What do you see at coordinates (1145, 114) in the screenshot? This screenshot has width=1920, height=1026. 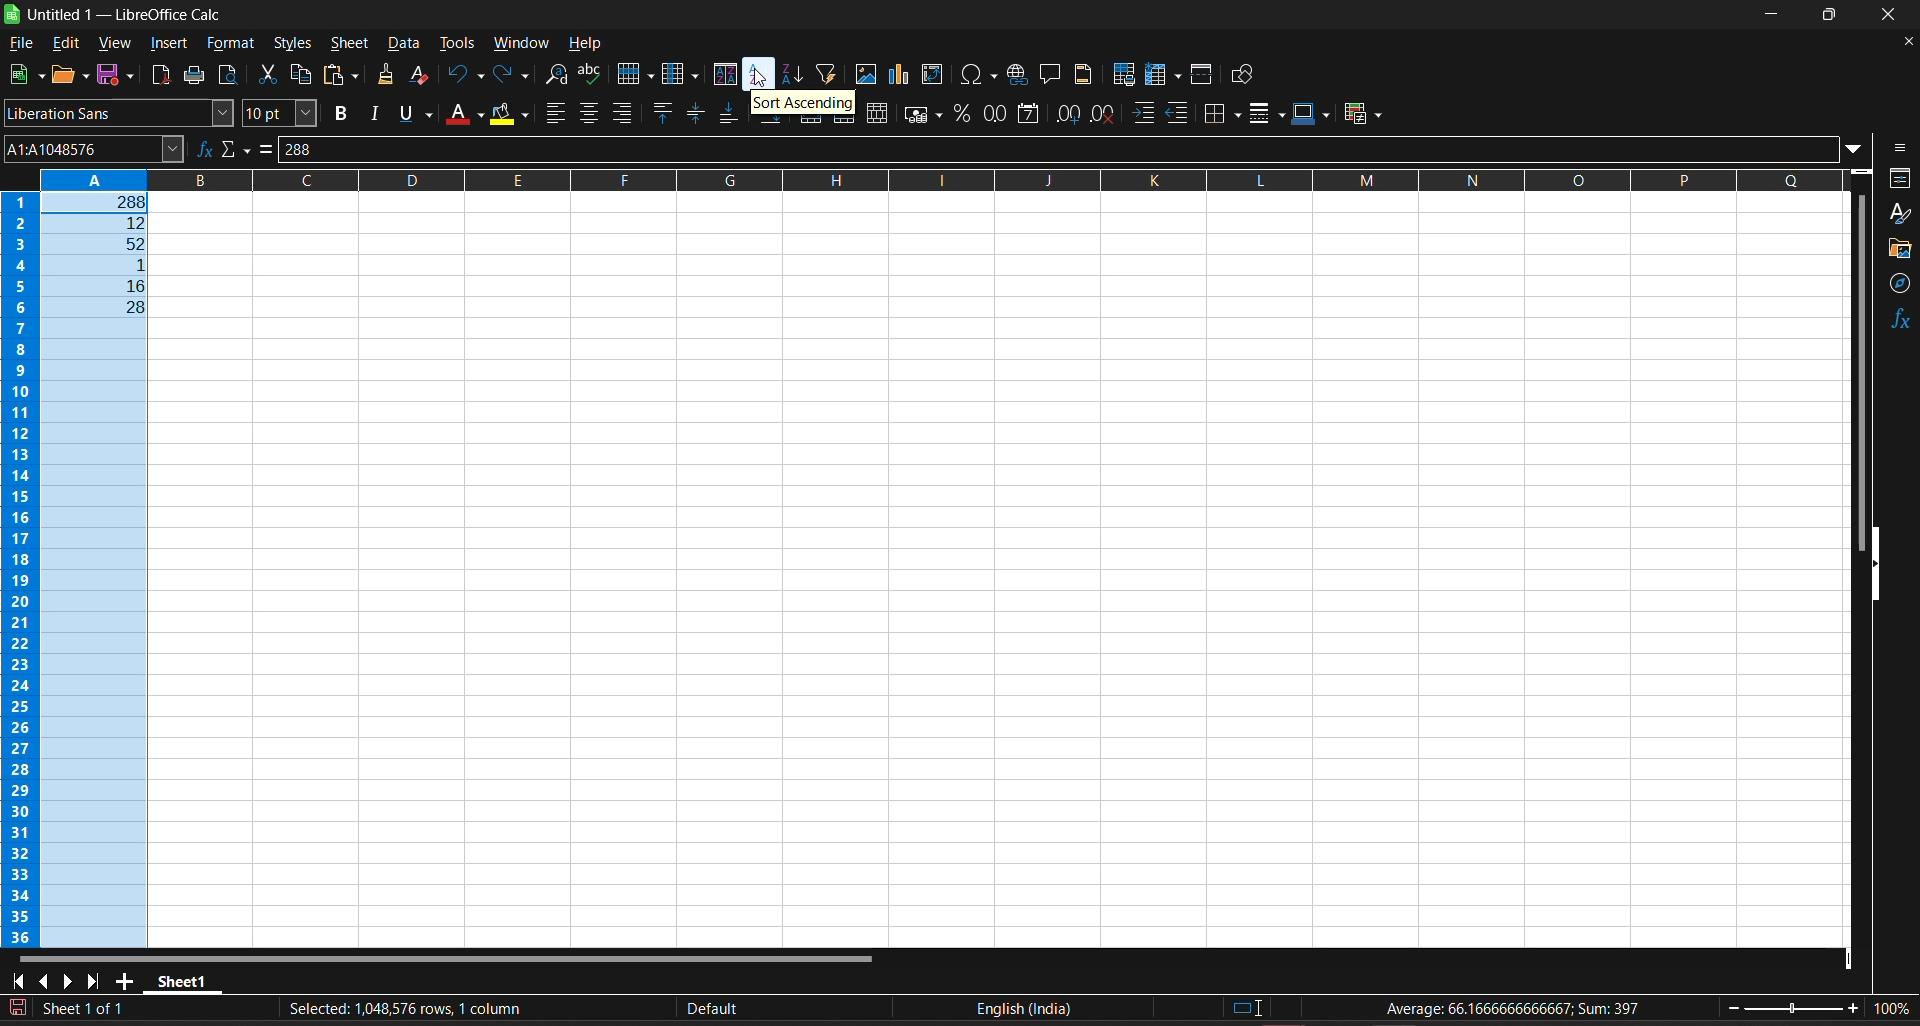 I see `increase indent` at bounding box center [1145, 114].